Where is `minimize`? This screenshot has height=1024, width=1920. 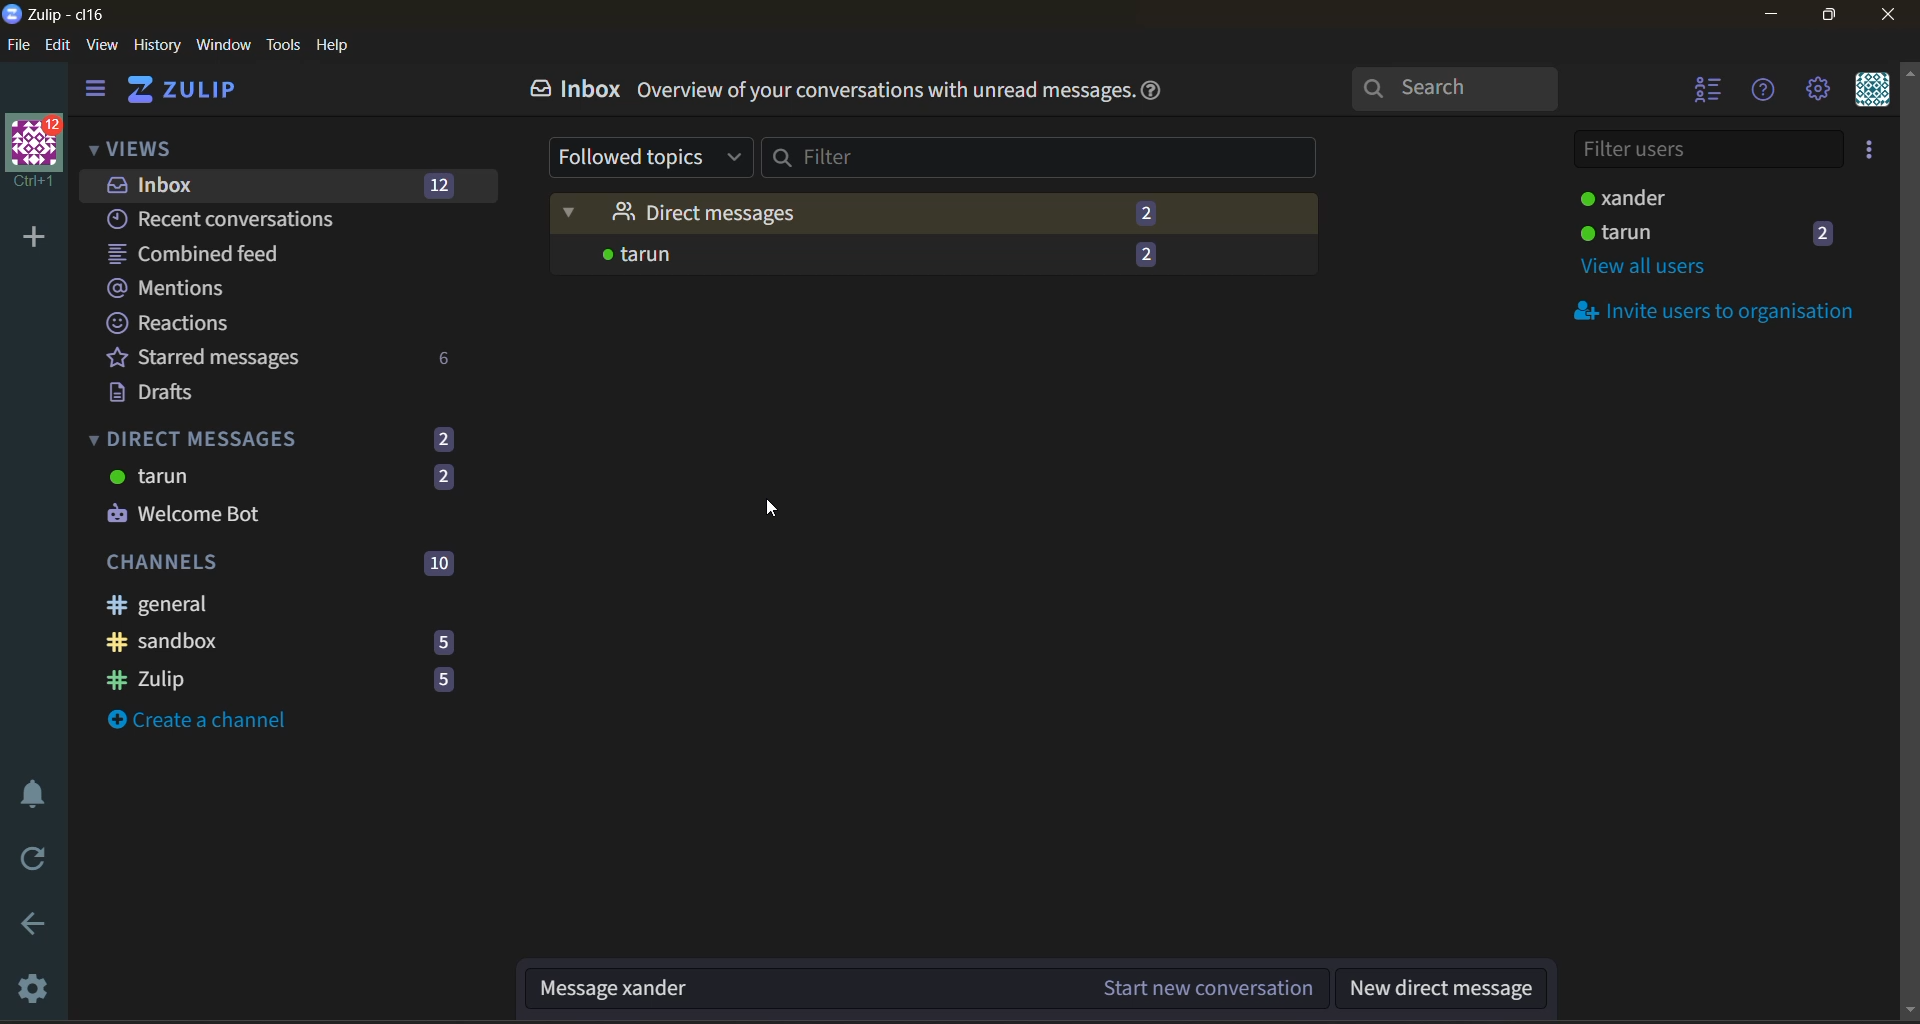
minimize is located at coordinates (1773, 12).